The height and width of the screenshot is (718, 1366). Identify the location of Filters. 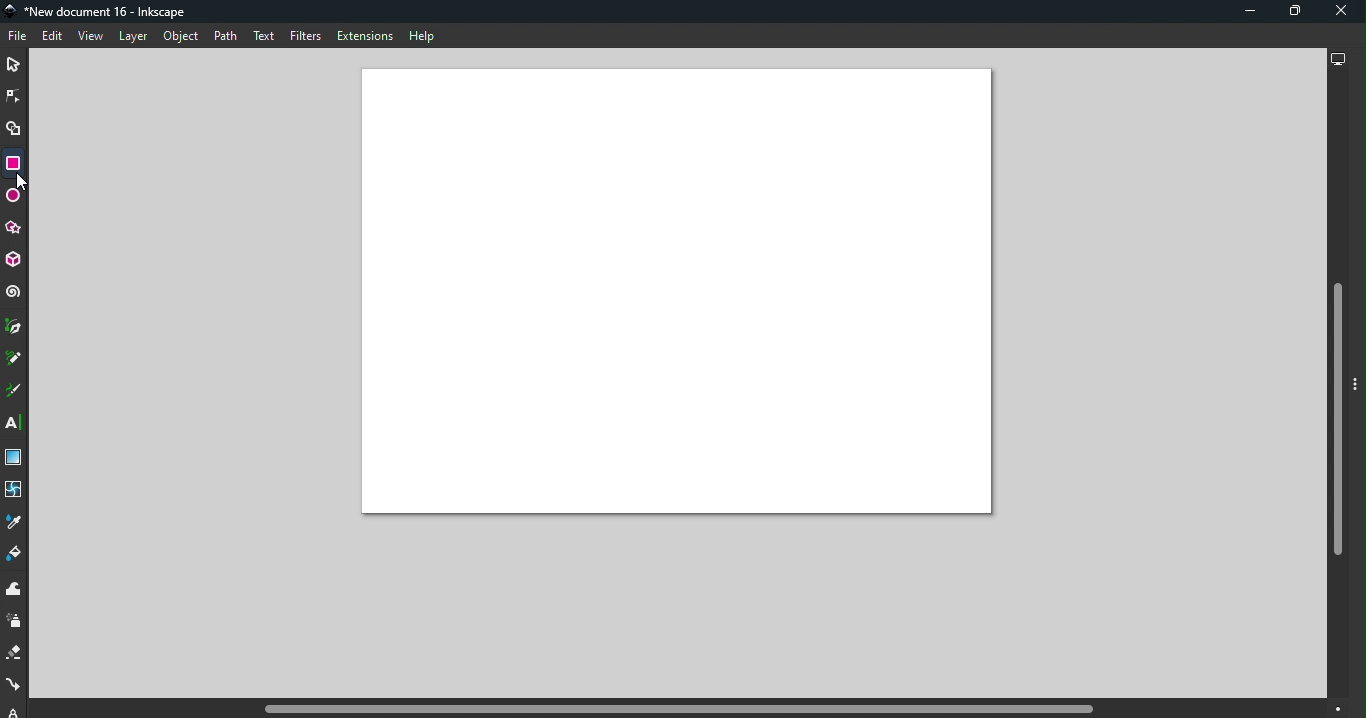
(306, 38).